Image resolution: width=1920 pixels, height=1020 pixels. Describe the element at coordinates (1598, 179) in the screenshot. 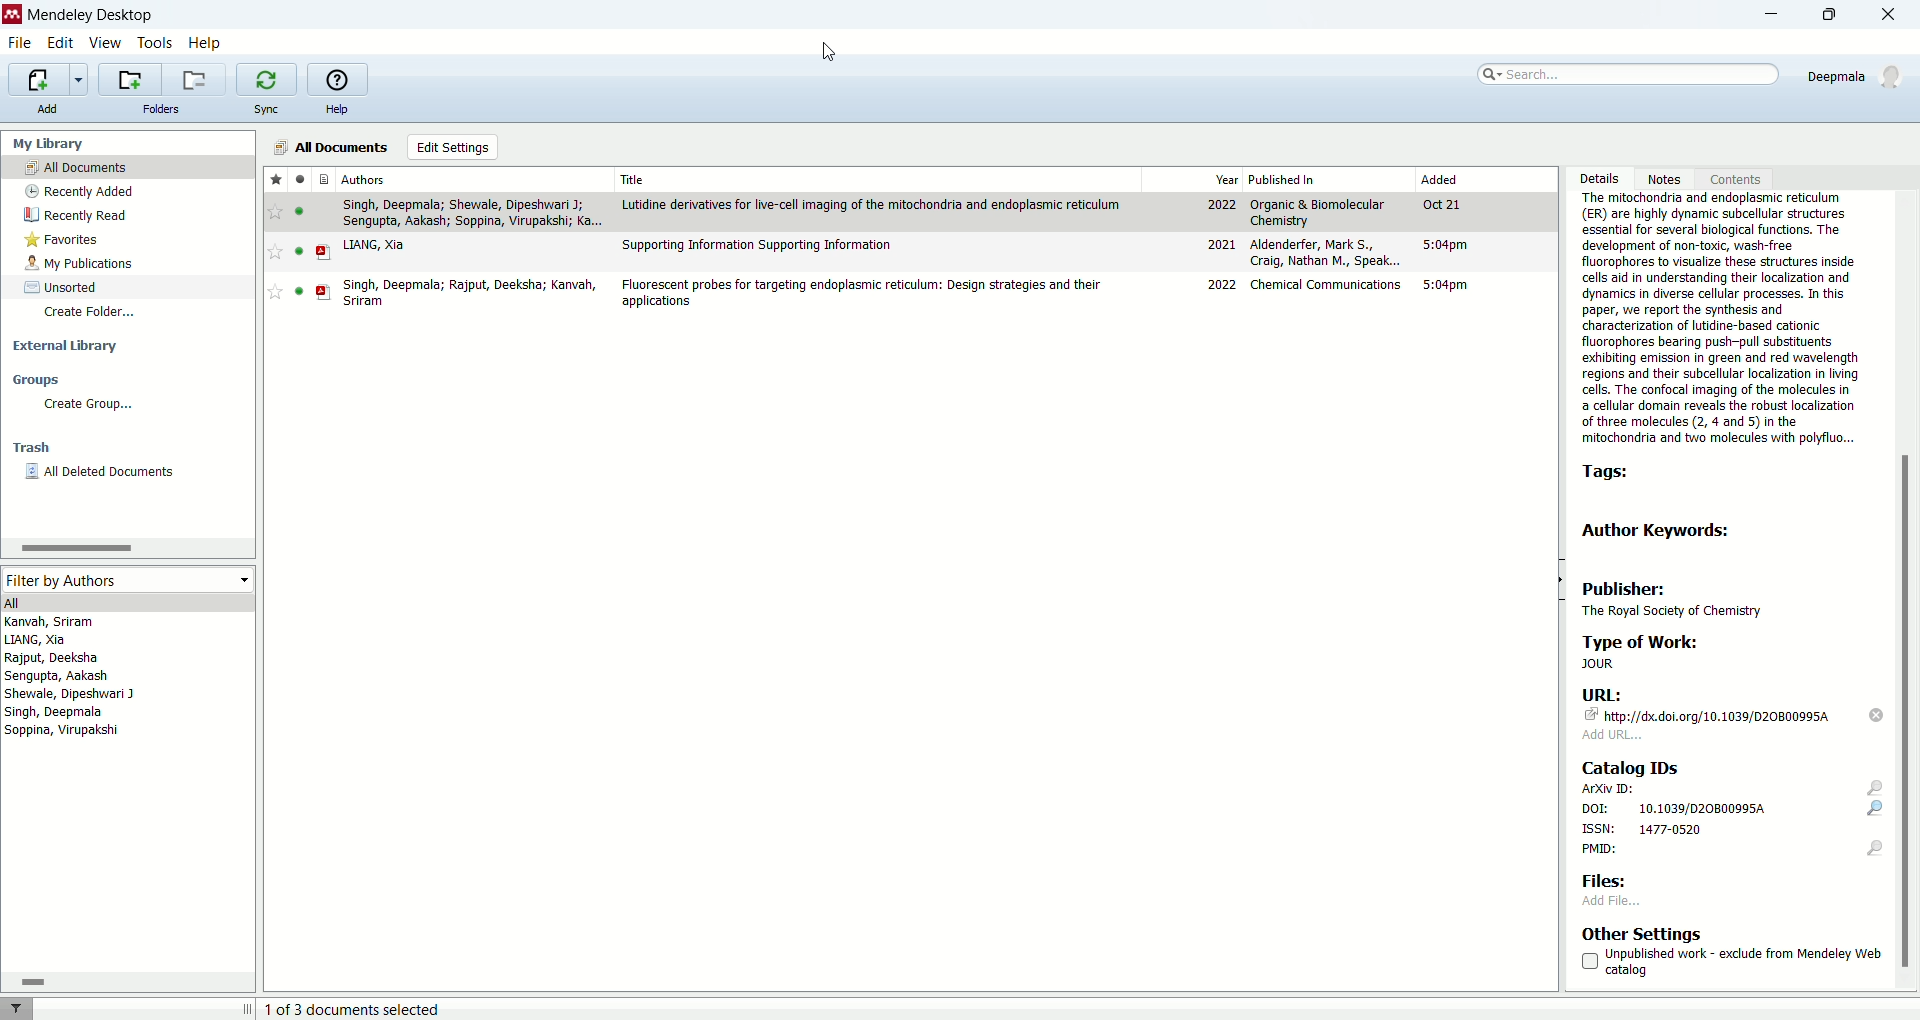

I see `details` at that location.